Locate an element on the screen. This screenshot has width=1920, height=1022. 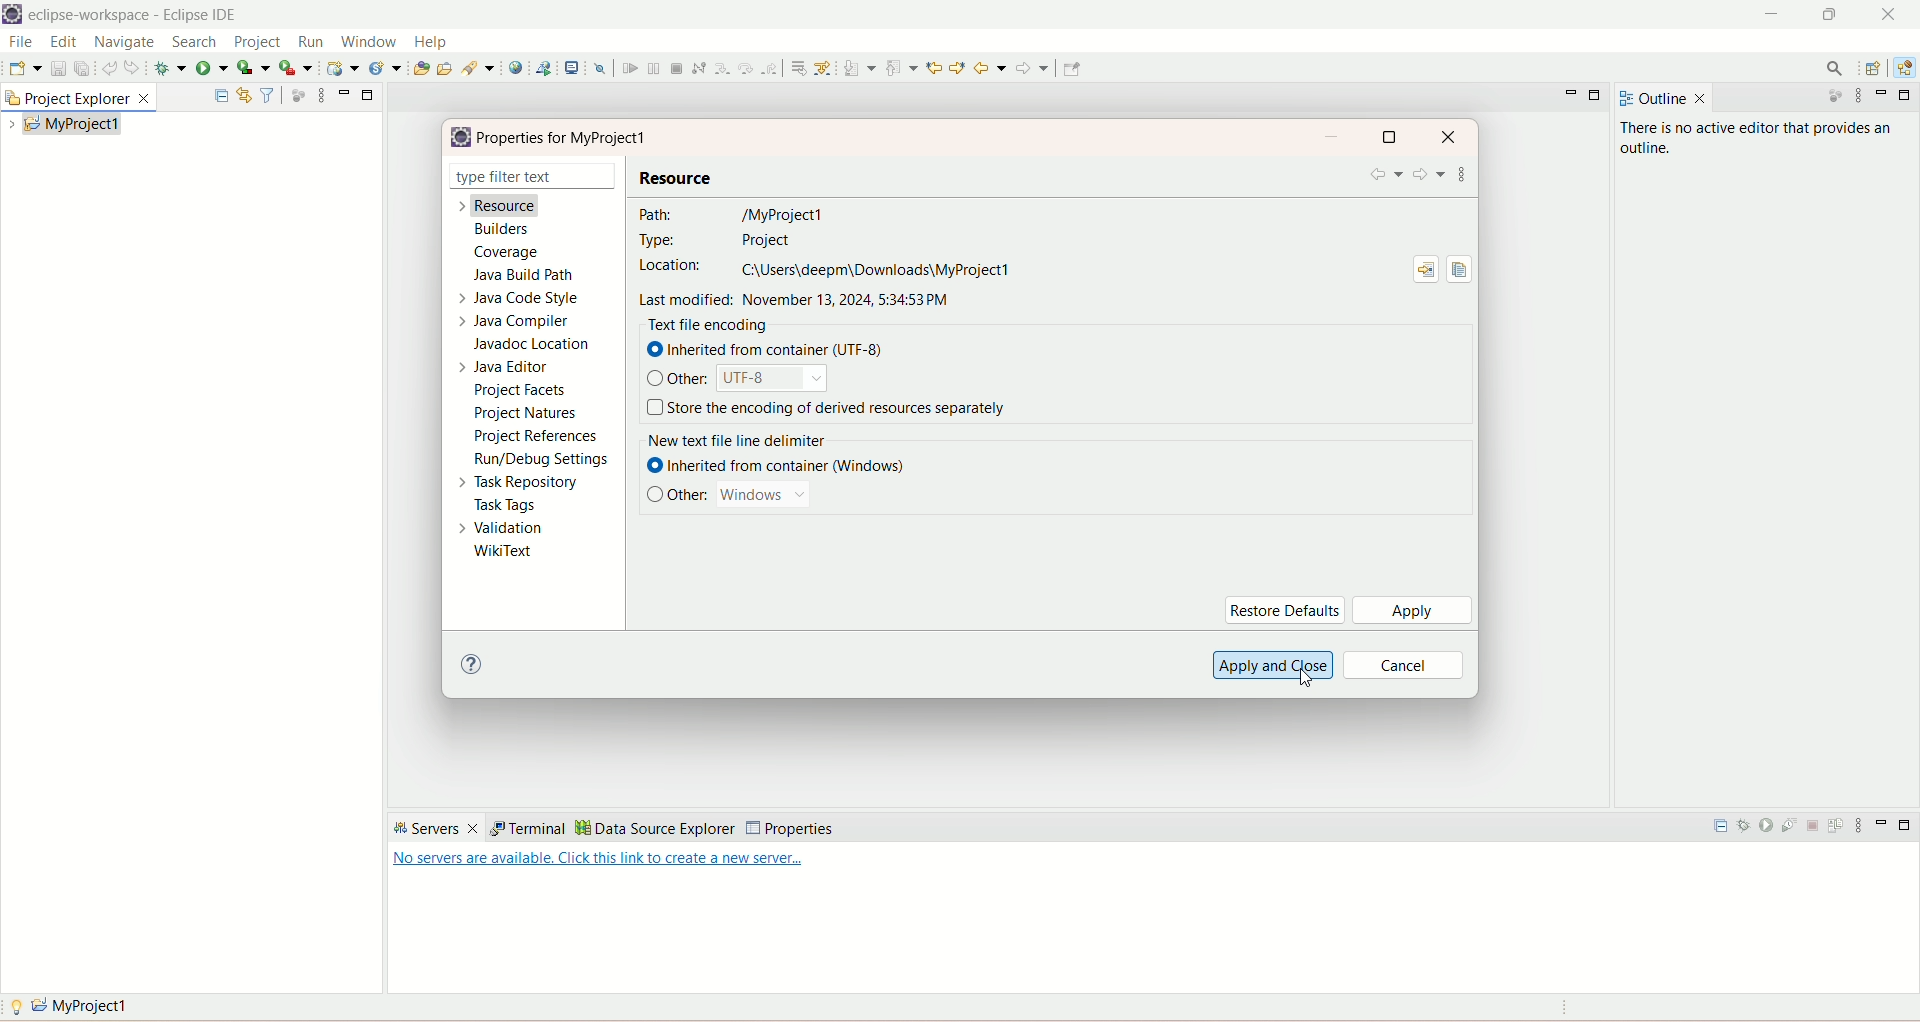
maximize is located at coordinates (1828, 16).